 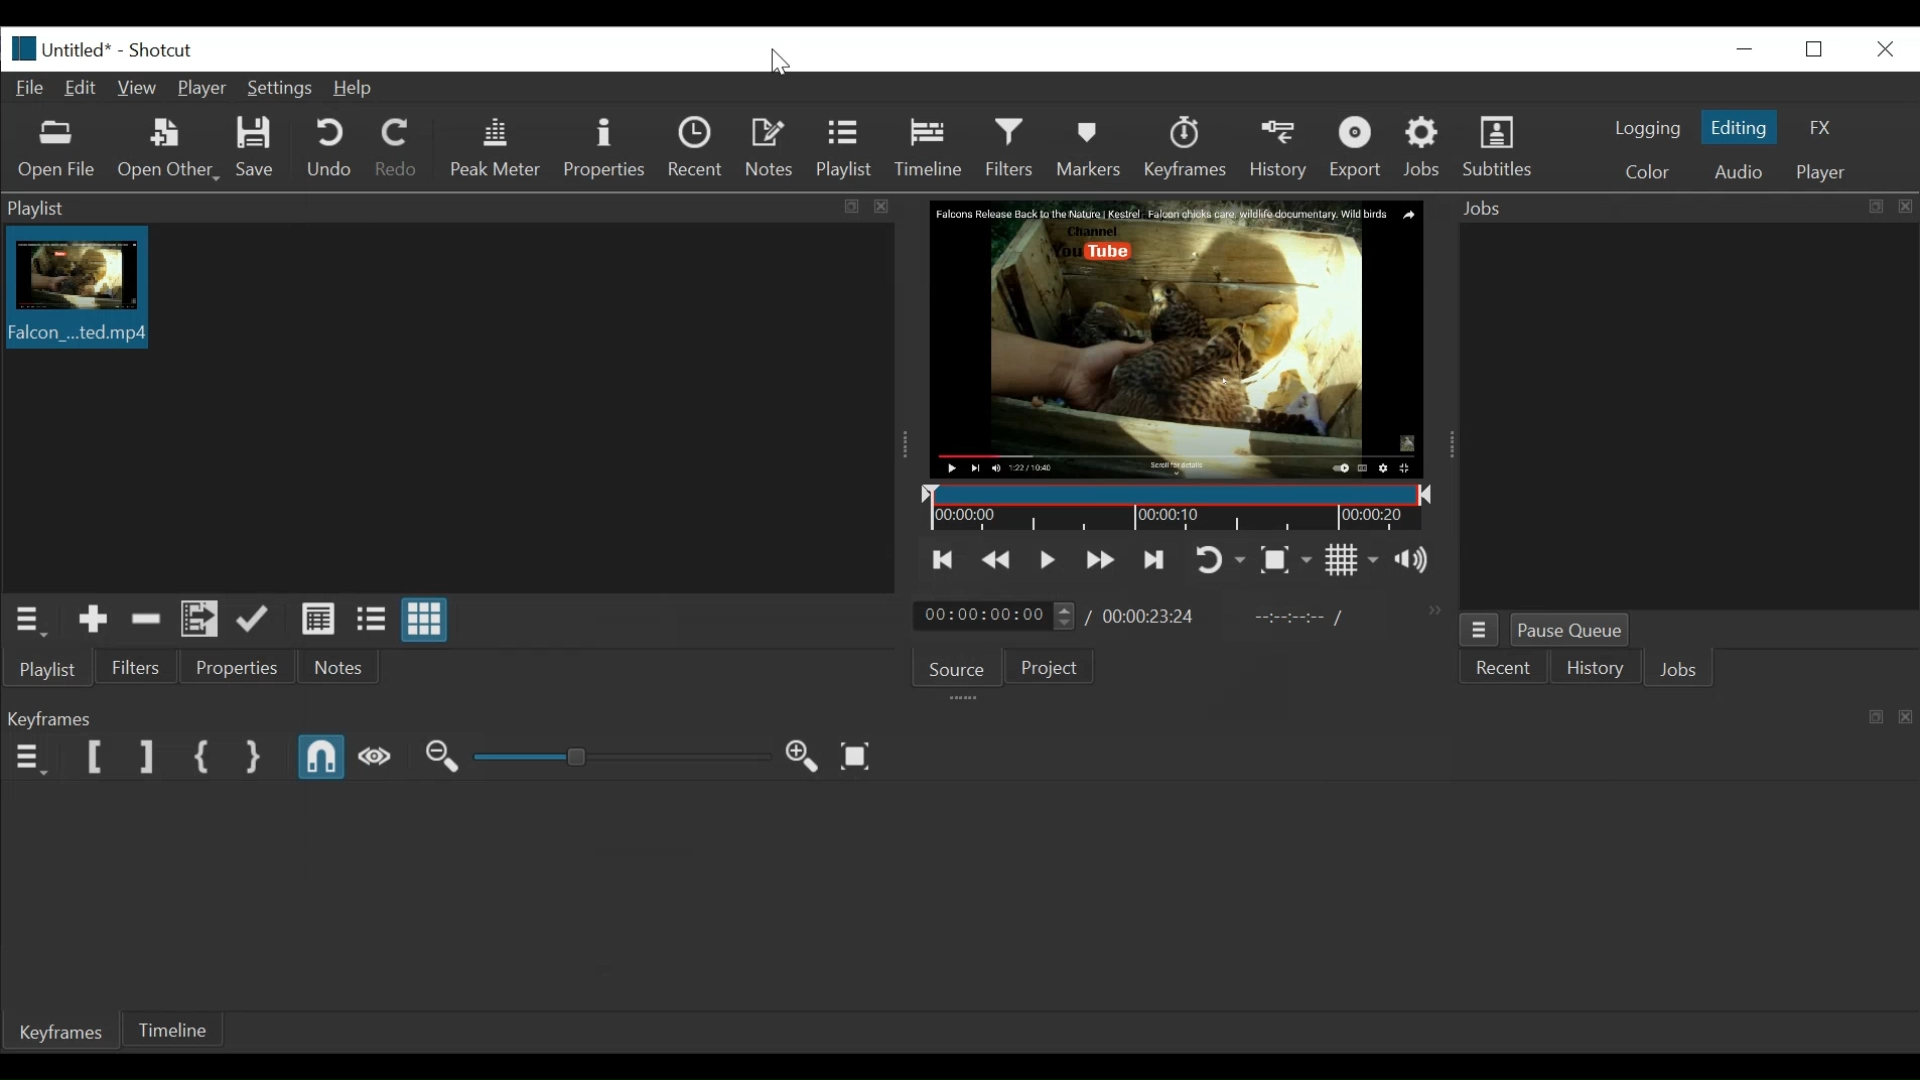 I want to click on Set Filter First, so click(x=95, y=759).